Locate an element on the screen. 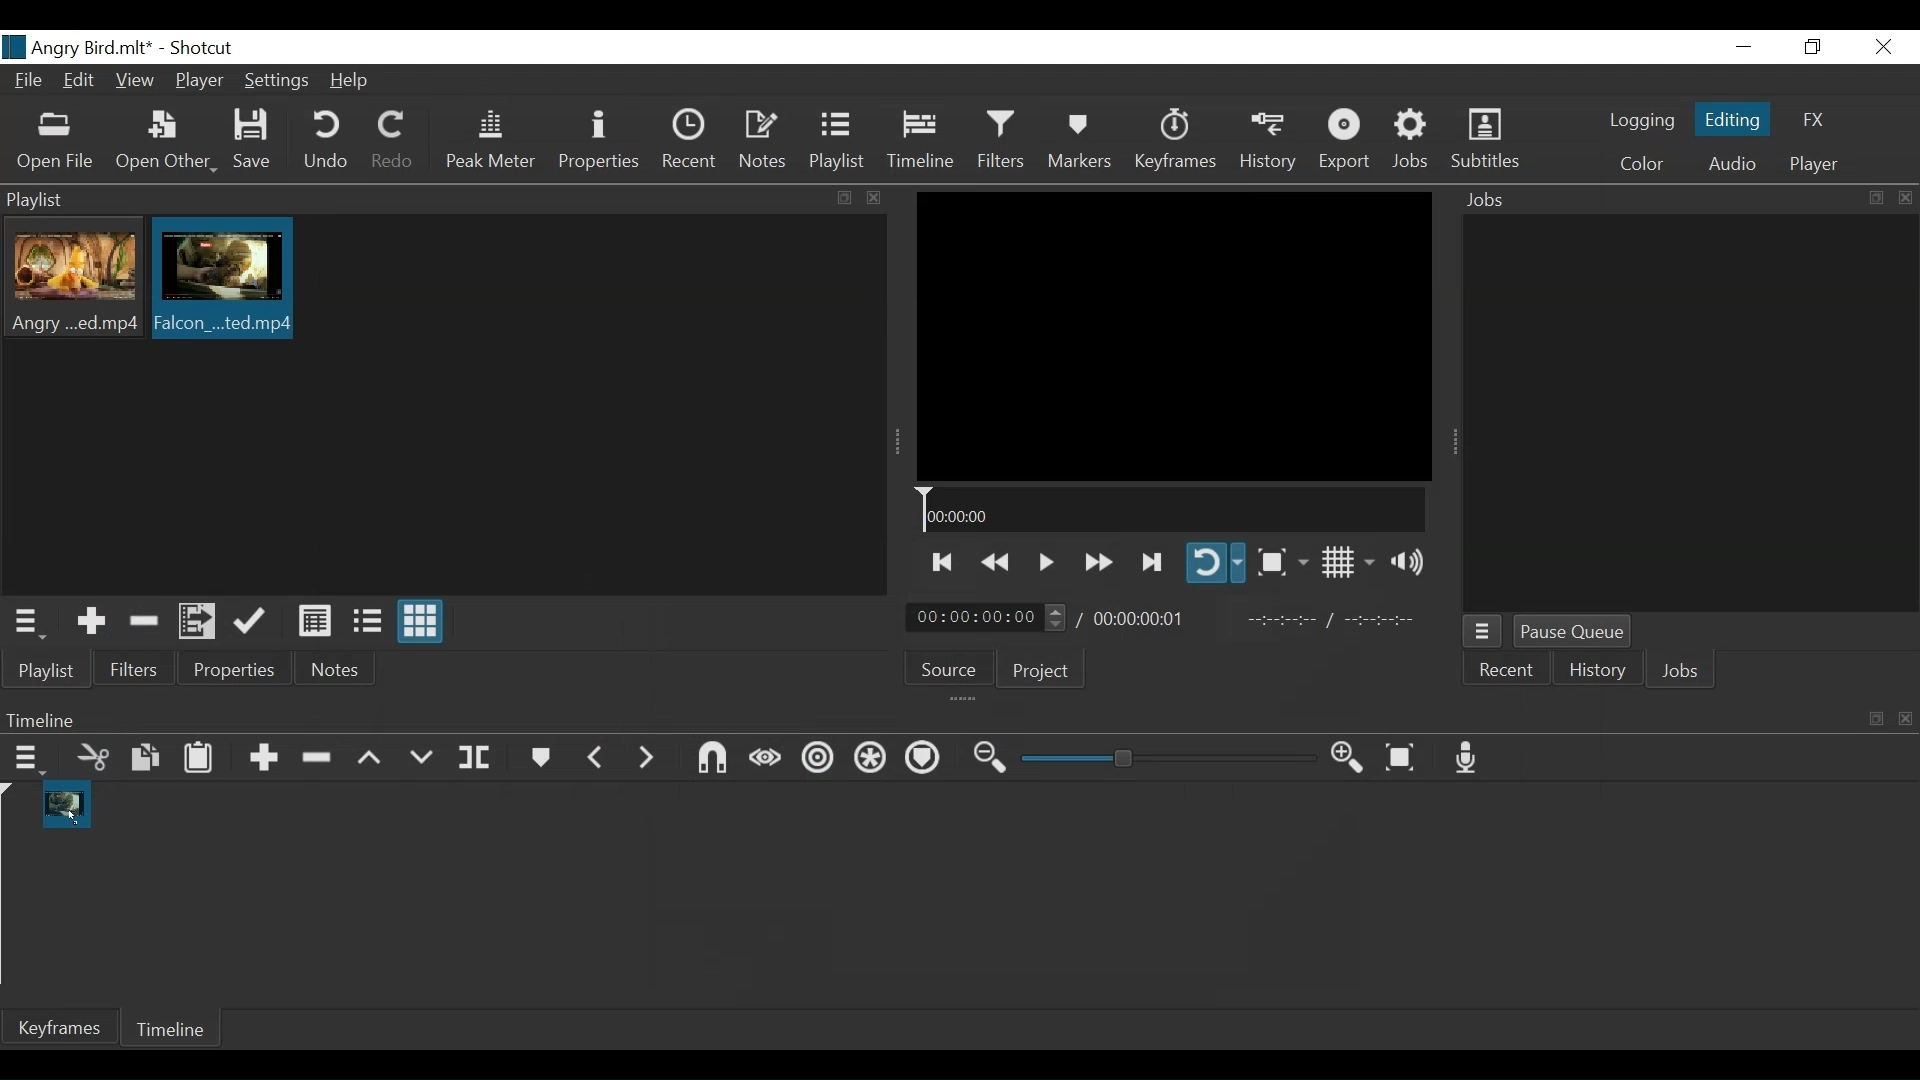 This screenshot has height=1080, width=1920. Previous marker is located at coordinates (596, 757).